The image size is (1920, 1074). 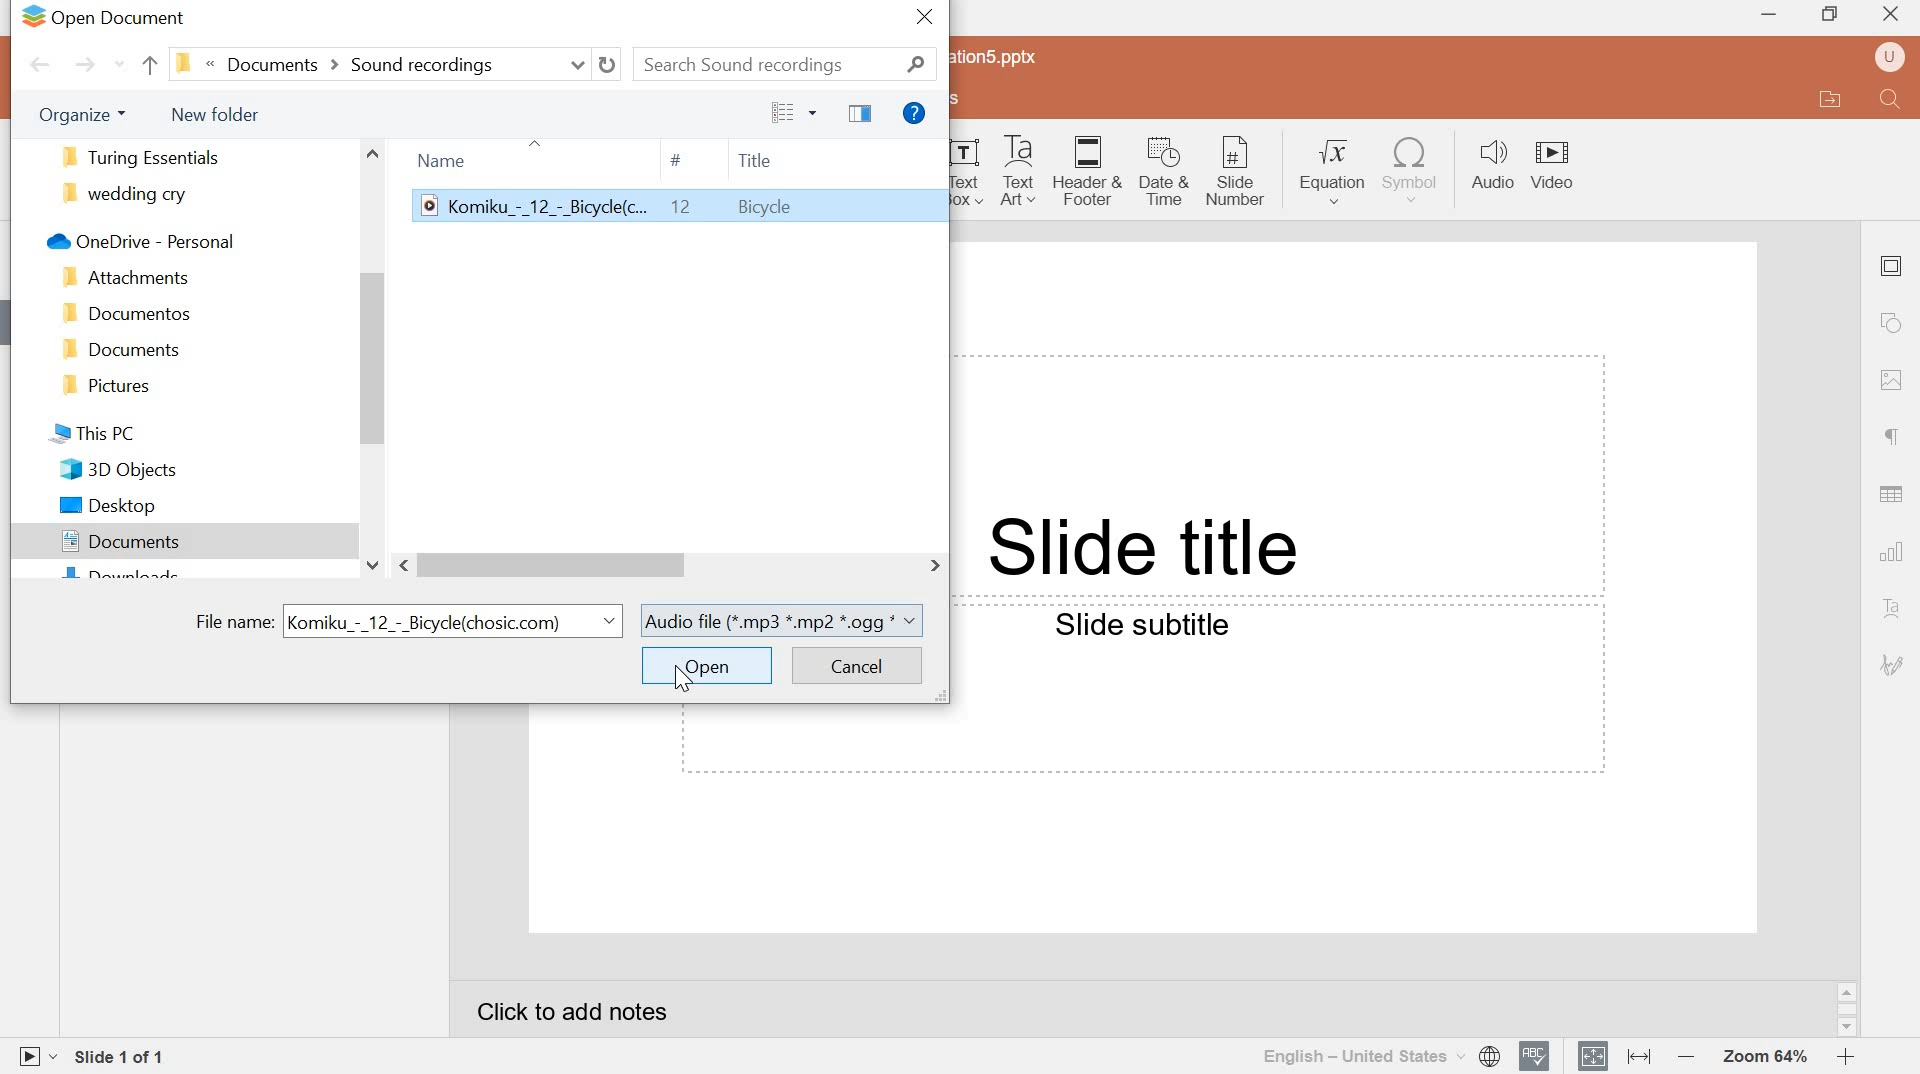 What do you see at coordinates (923, 21) in the screenshot?
I see `close window` at bounding box center [923, 21].